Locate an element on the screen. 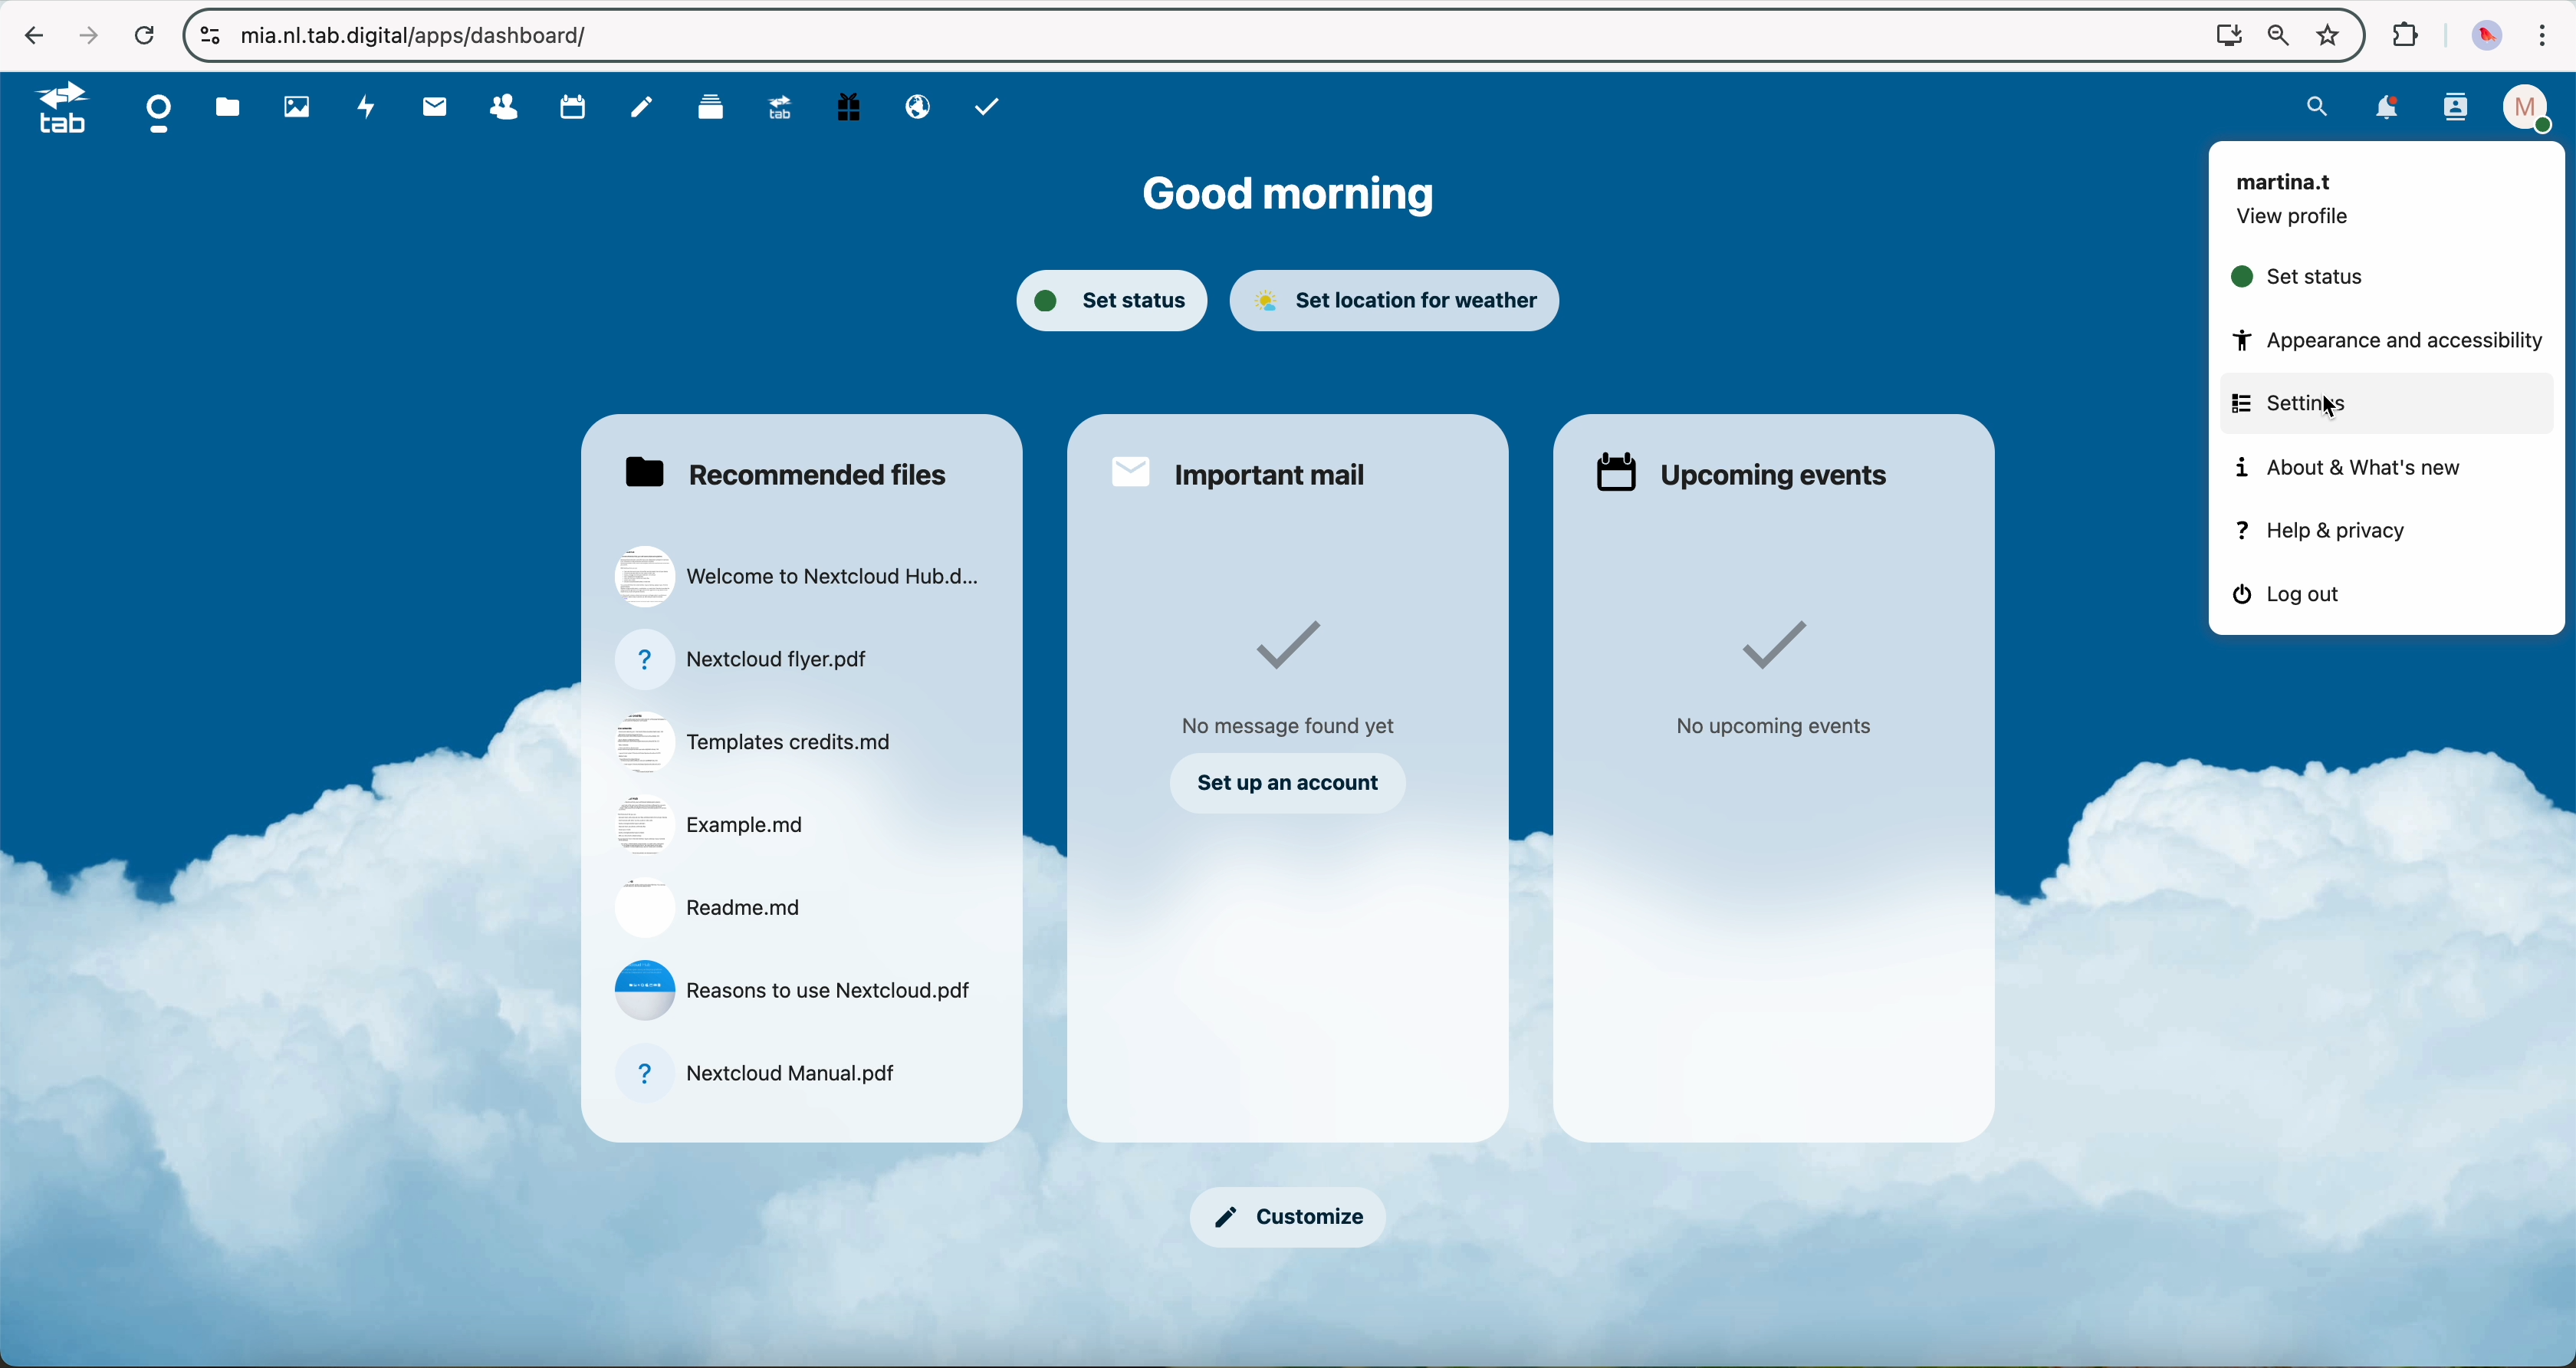 This screenshot has height=1368, width=2576. profile is located at coordinates (2521, 108).